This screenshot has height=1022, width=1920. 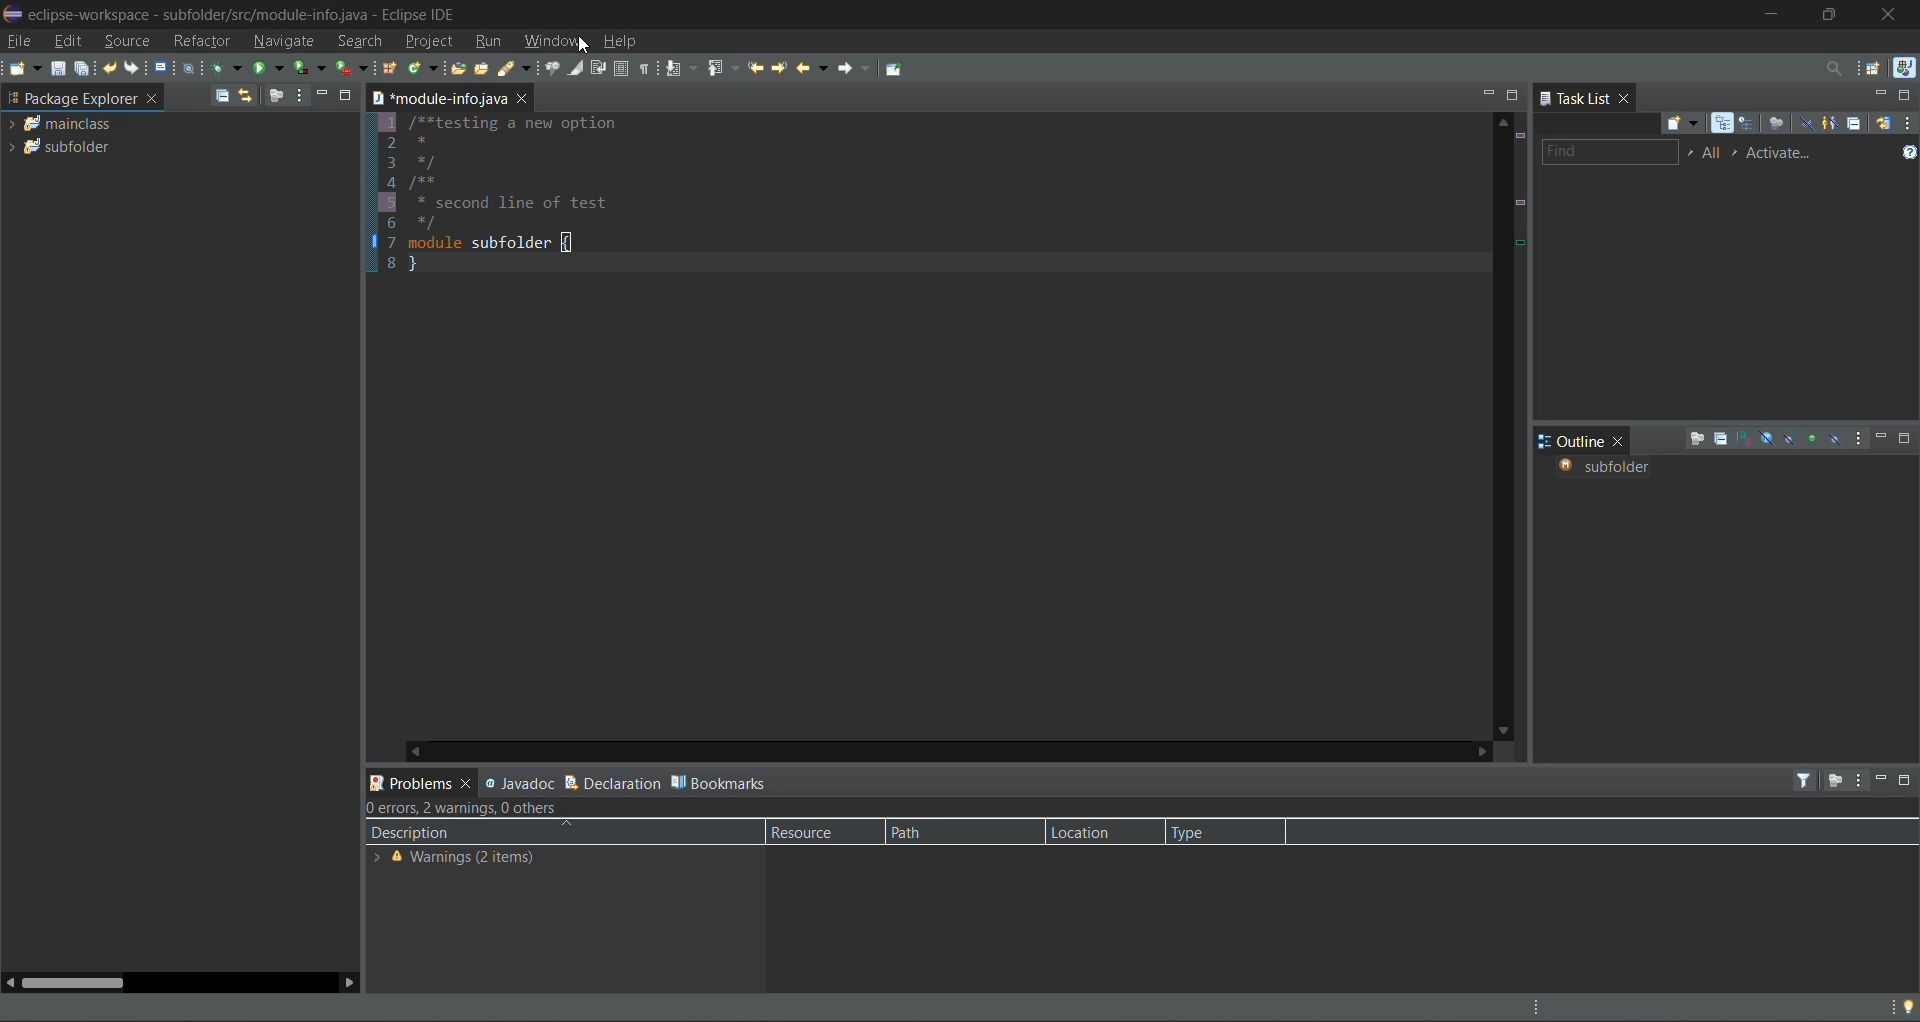 I want to click on open a terminal, so click(x=158, y=66).